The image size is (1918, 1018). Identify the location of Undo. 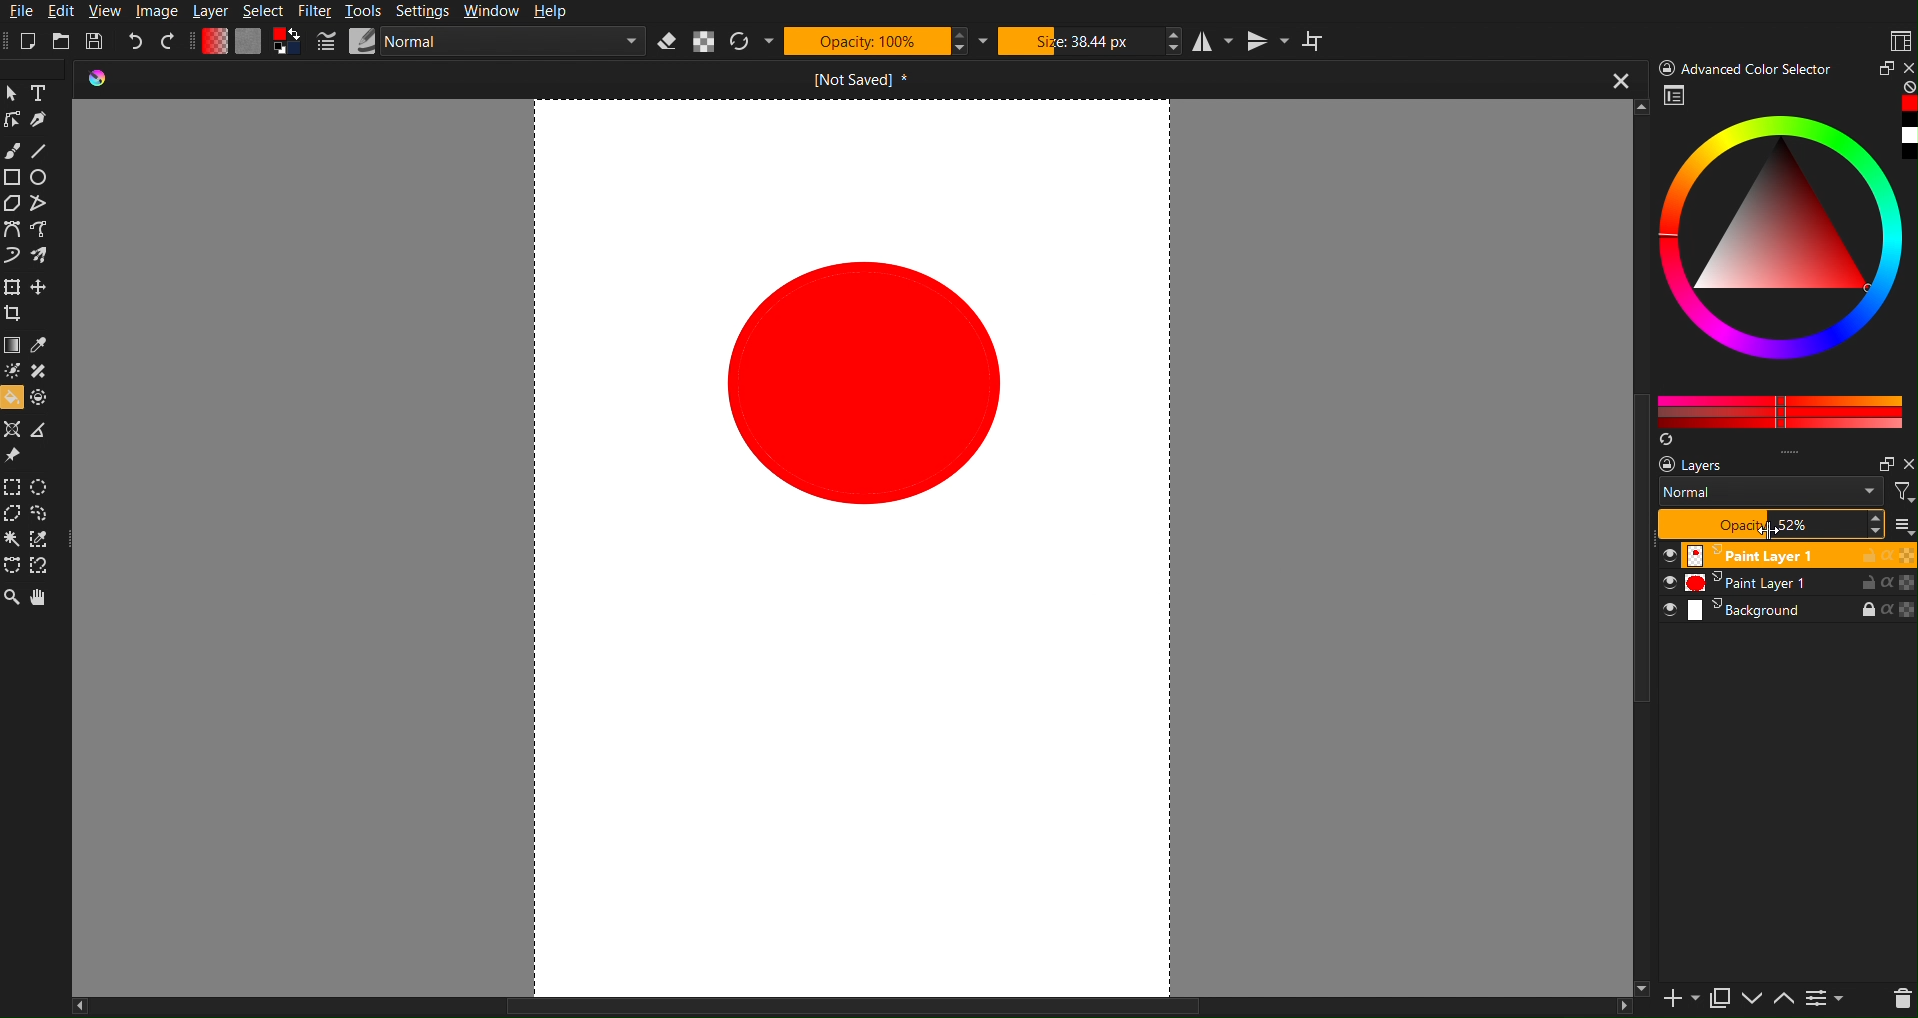
(135, 44).